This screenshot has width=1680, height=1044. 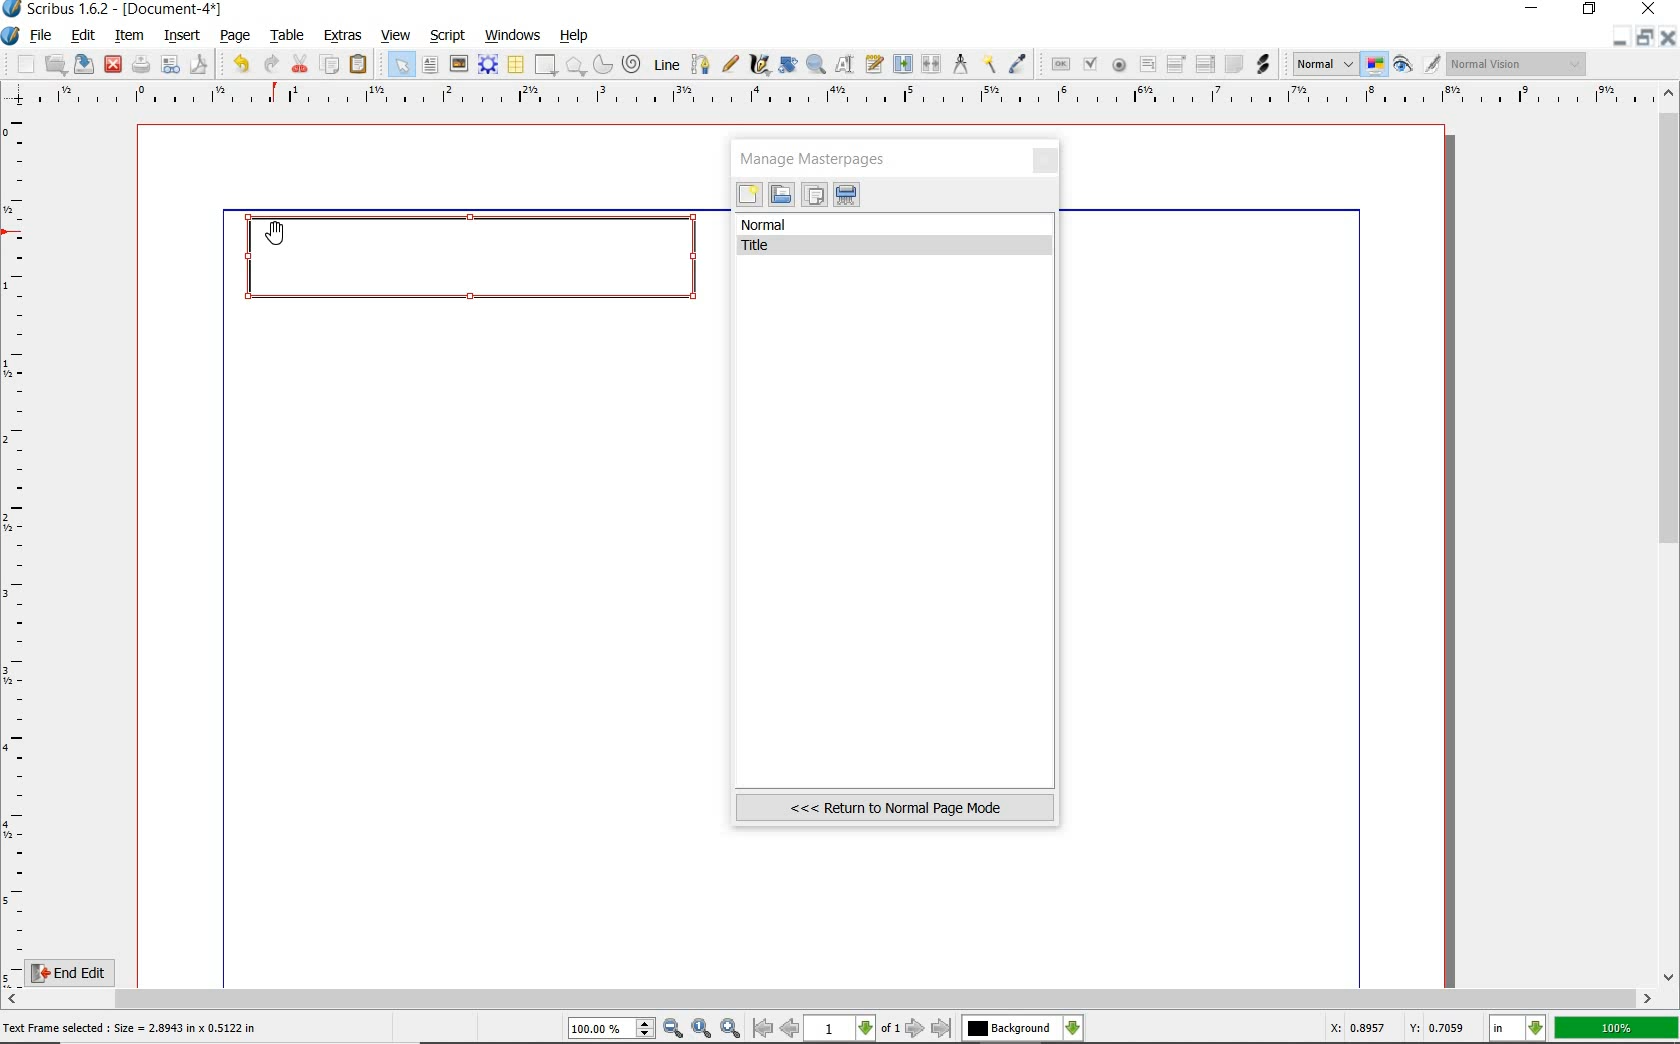 What do you see at coordinates (359, 65) in the screenshot?
I see `paste` at bounding box center [359, 65].